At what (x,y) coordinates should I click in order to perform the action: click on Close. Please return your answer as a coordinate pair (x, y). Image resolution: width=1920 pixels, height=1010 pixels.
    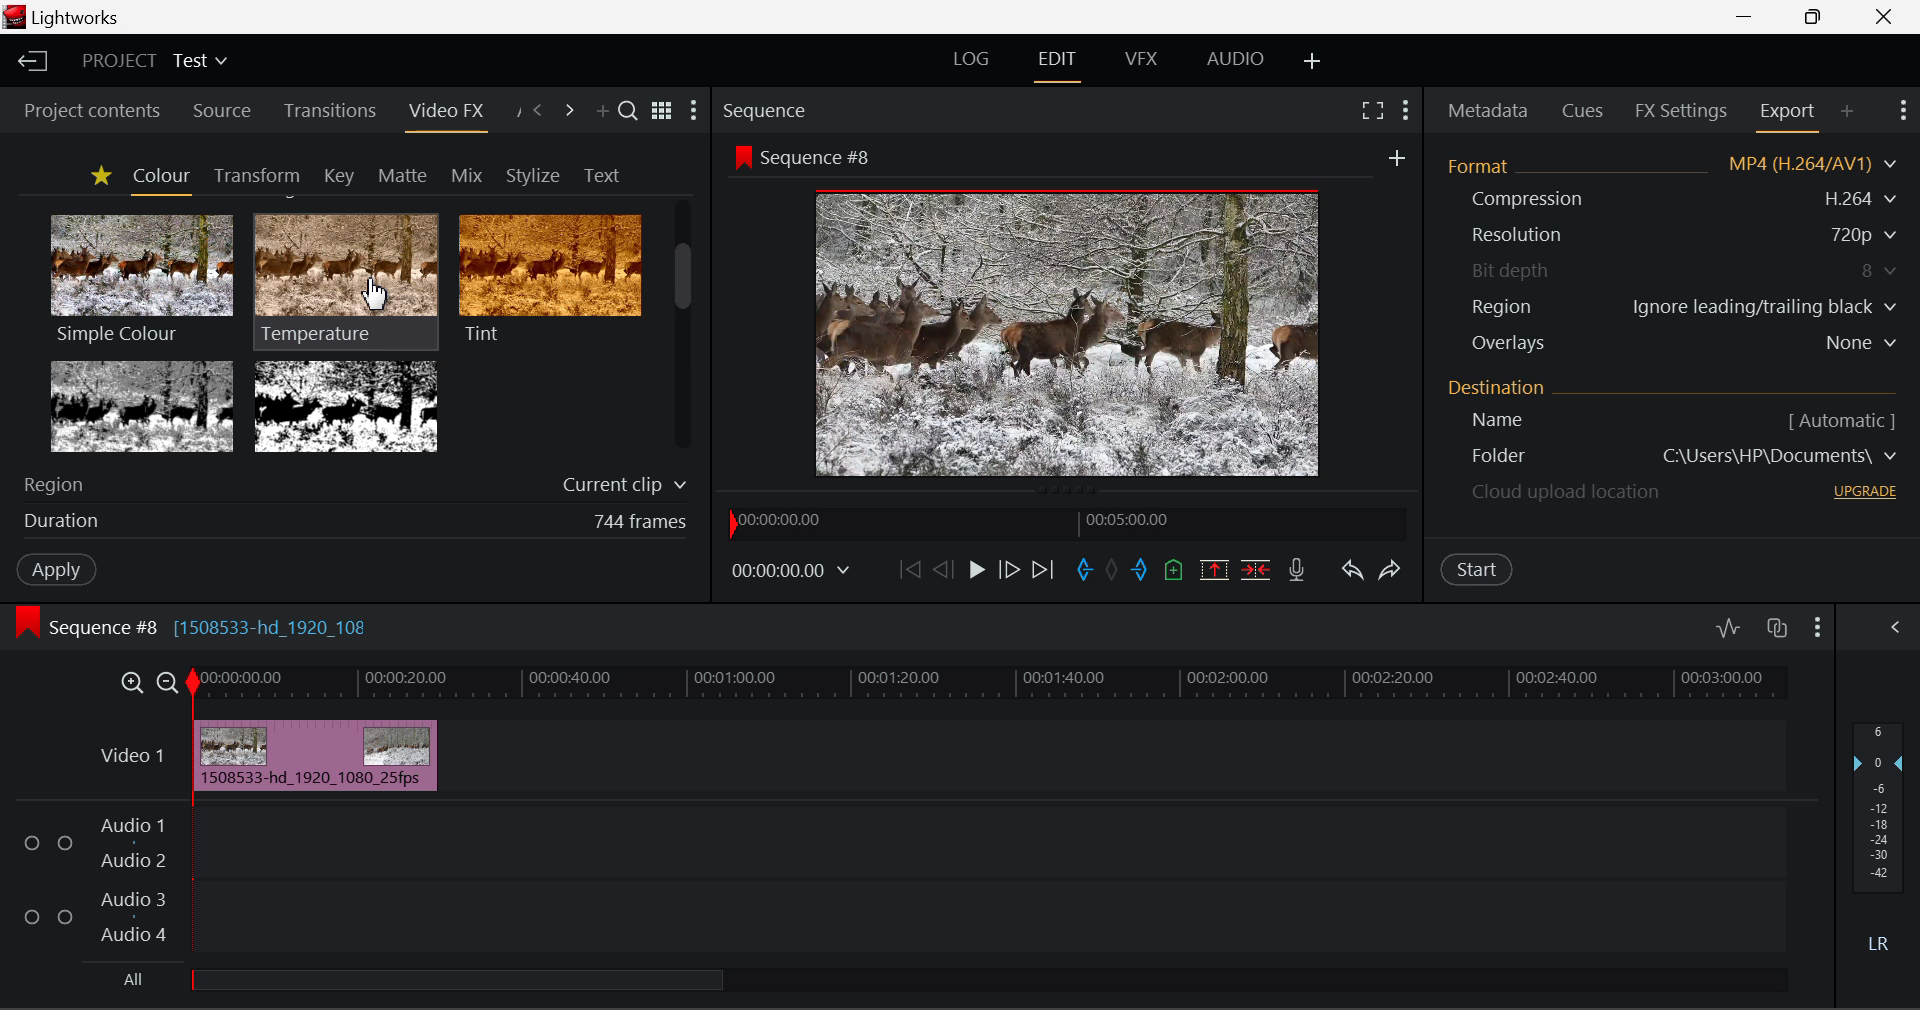
    Looking at the image, I should click on (1884, 15).